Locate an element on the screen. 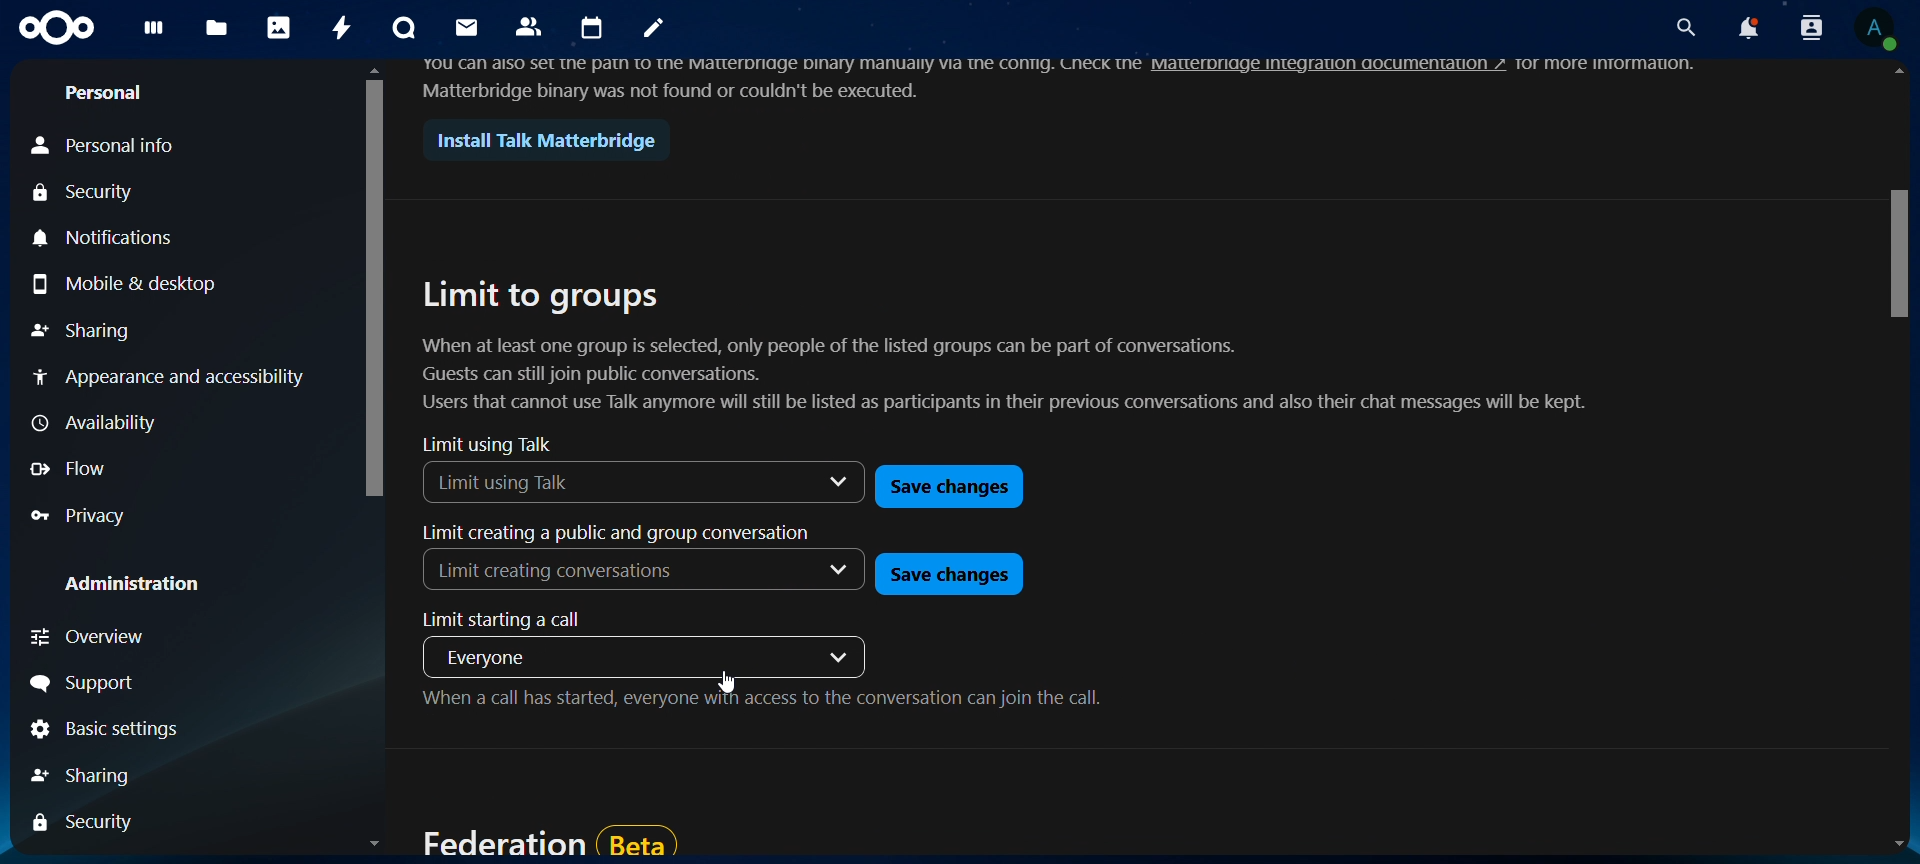 This screenshot has height=864, width=1920. Appearence is located at coordinates (171, 379).